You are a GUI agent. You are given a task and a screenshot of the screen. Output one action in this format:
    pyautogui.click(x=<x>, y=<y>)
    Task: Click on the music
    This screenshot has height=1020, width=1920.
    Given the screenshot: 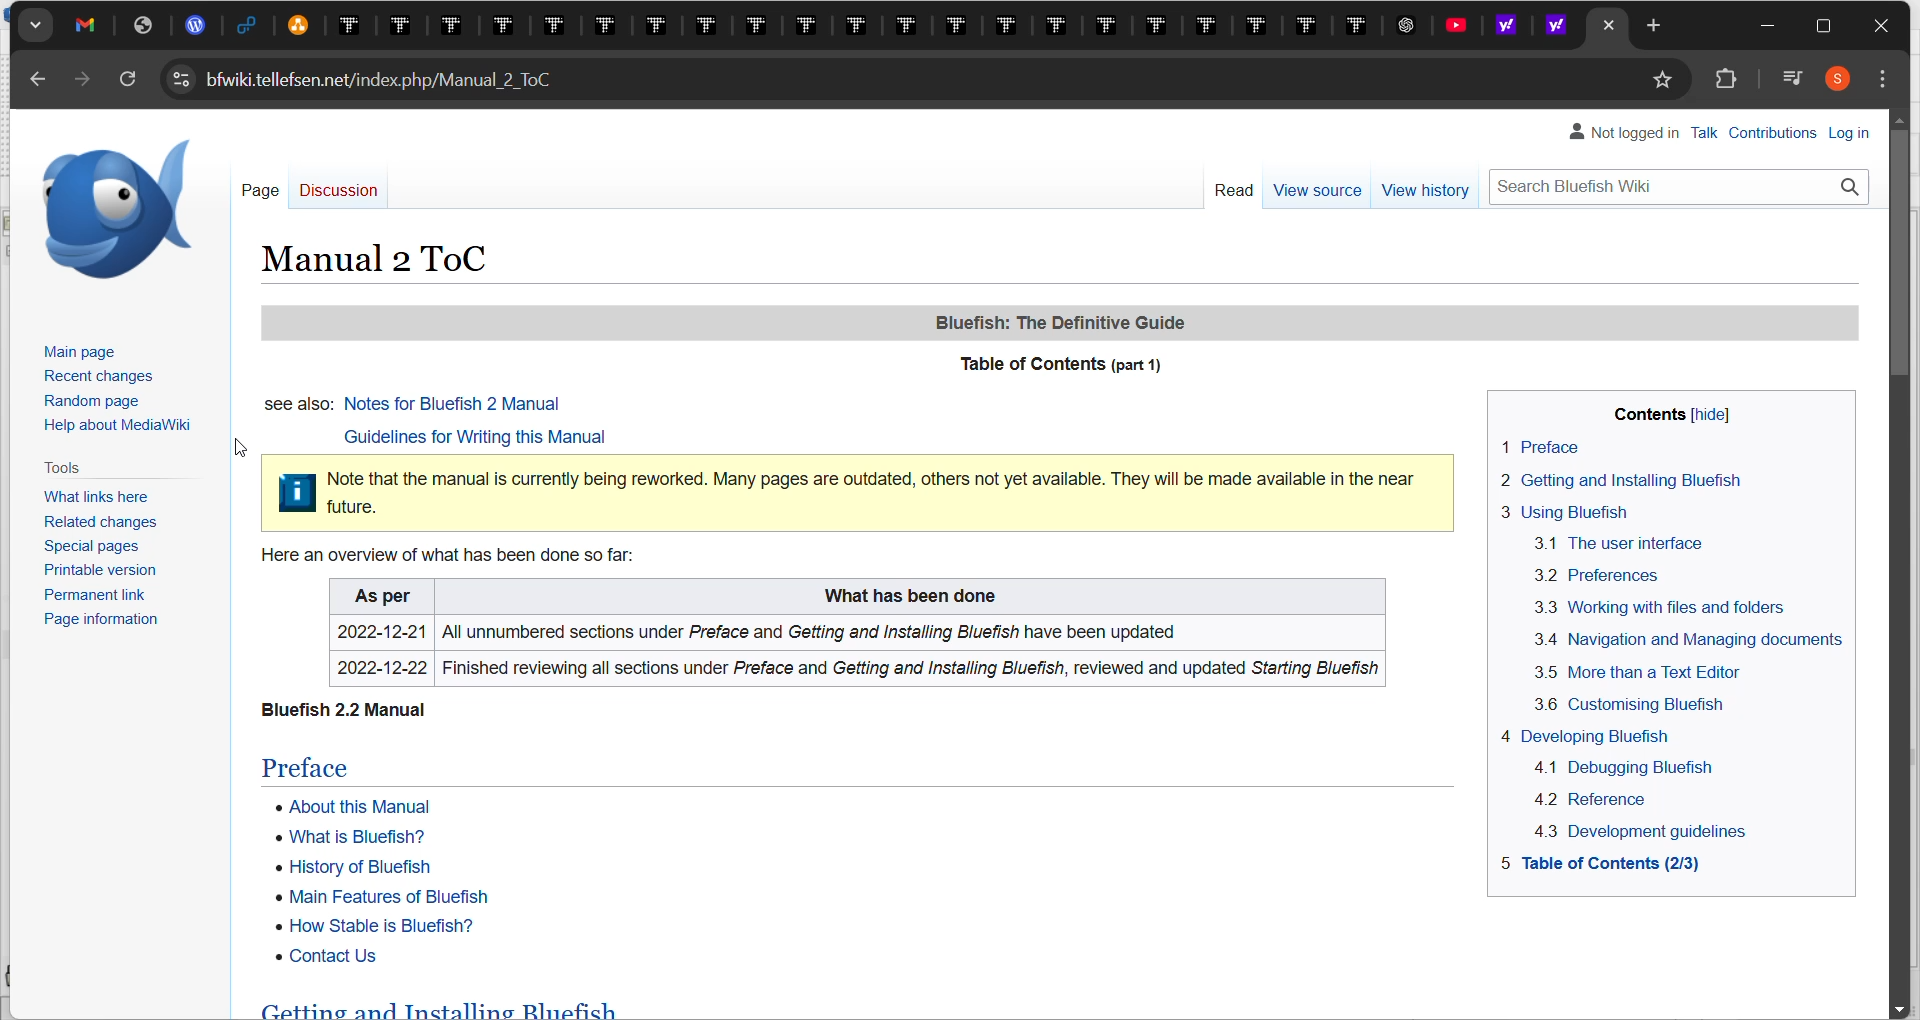 What is the action you would take?
    pyautogui.click(x=1794, y=80)
    